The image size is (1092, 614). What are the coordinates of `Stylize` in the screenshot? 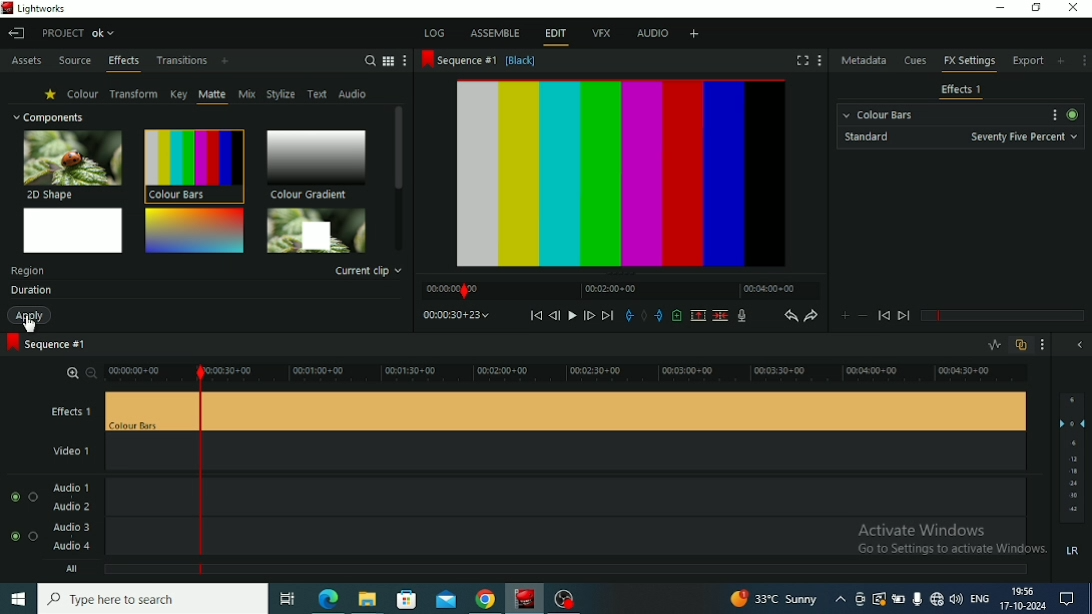 It's located at (281, 93).